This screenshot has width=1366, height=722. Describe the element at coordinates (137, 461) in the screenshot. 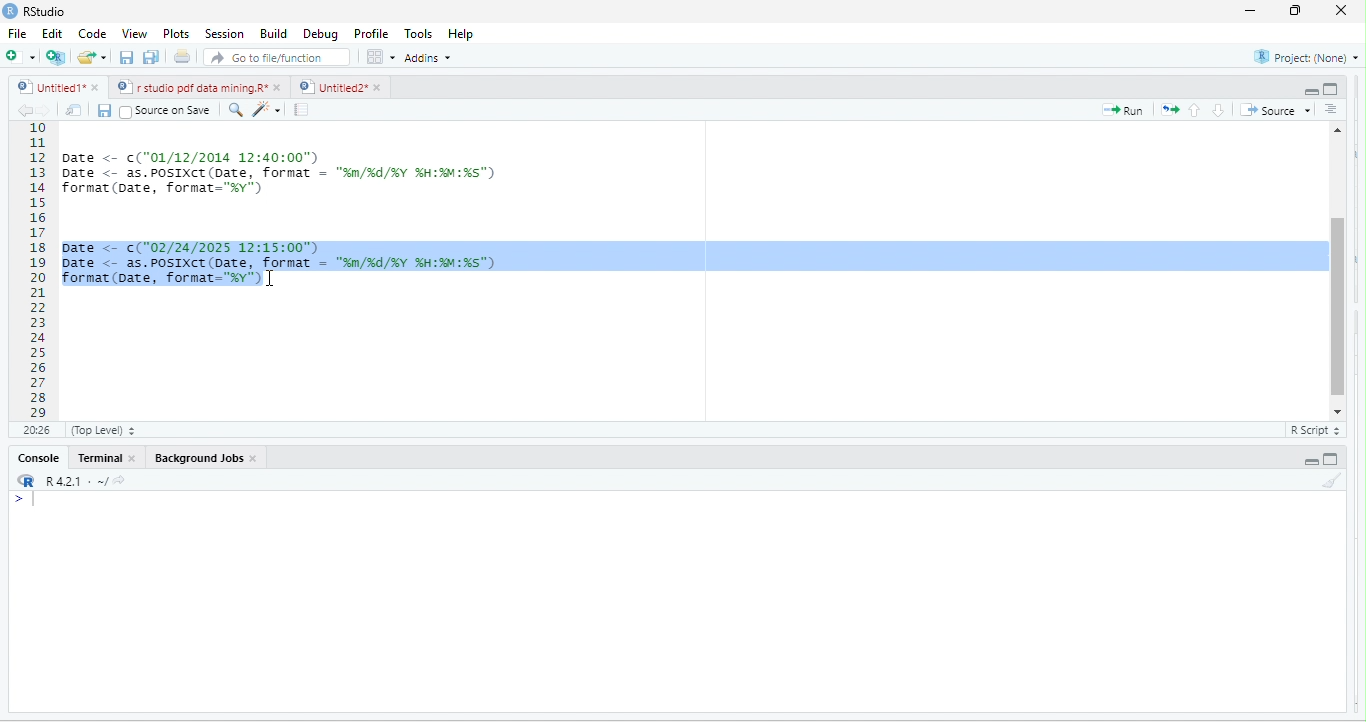

I see `close` at that location.